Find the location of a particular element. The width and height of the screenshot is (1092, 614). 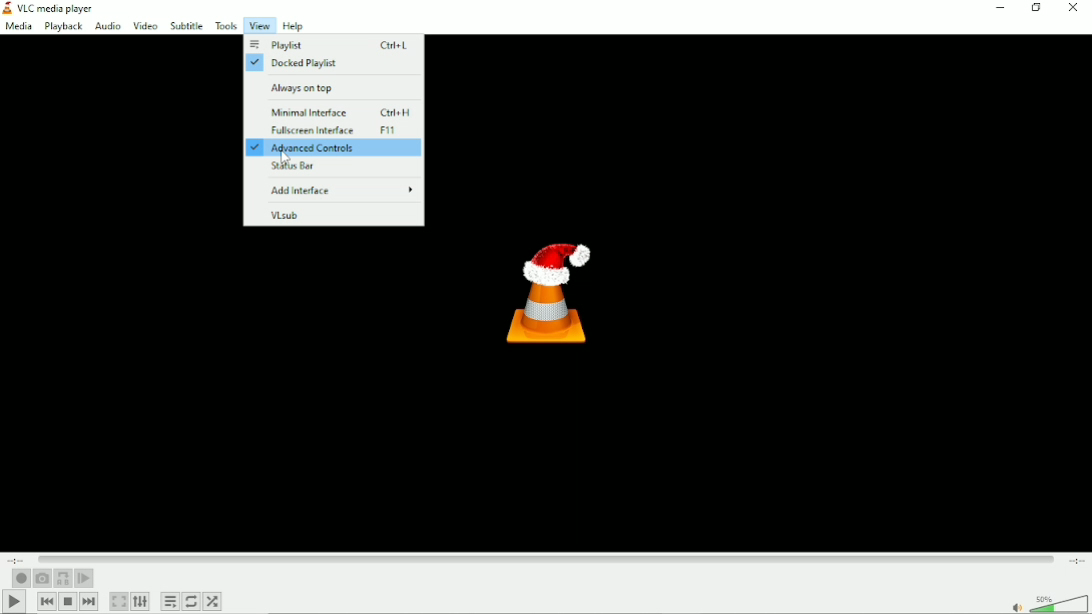

Toggle between loop all, loop one and no loop is located at coordinates (191, 601).